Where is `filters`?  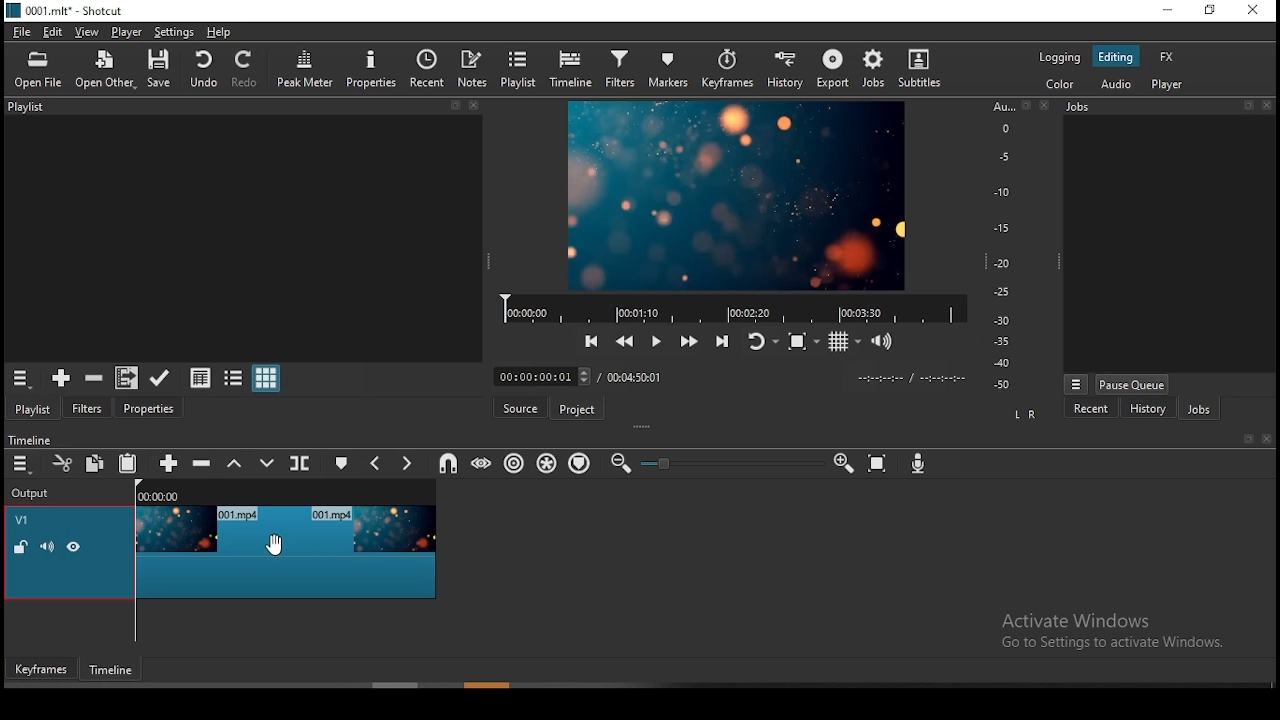 filters is located at coordinates (90, 408).